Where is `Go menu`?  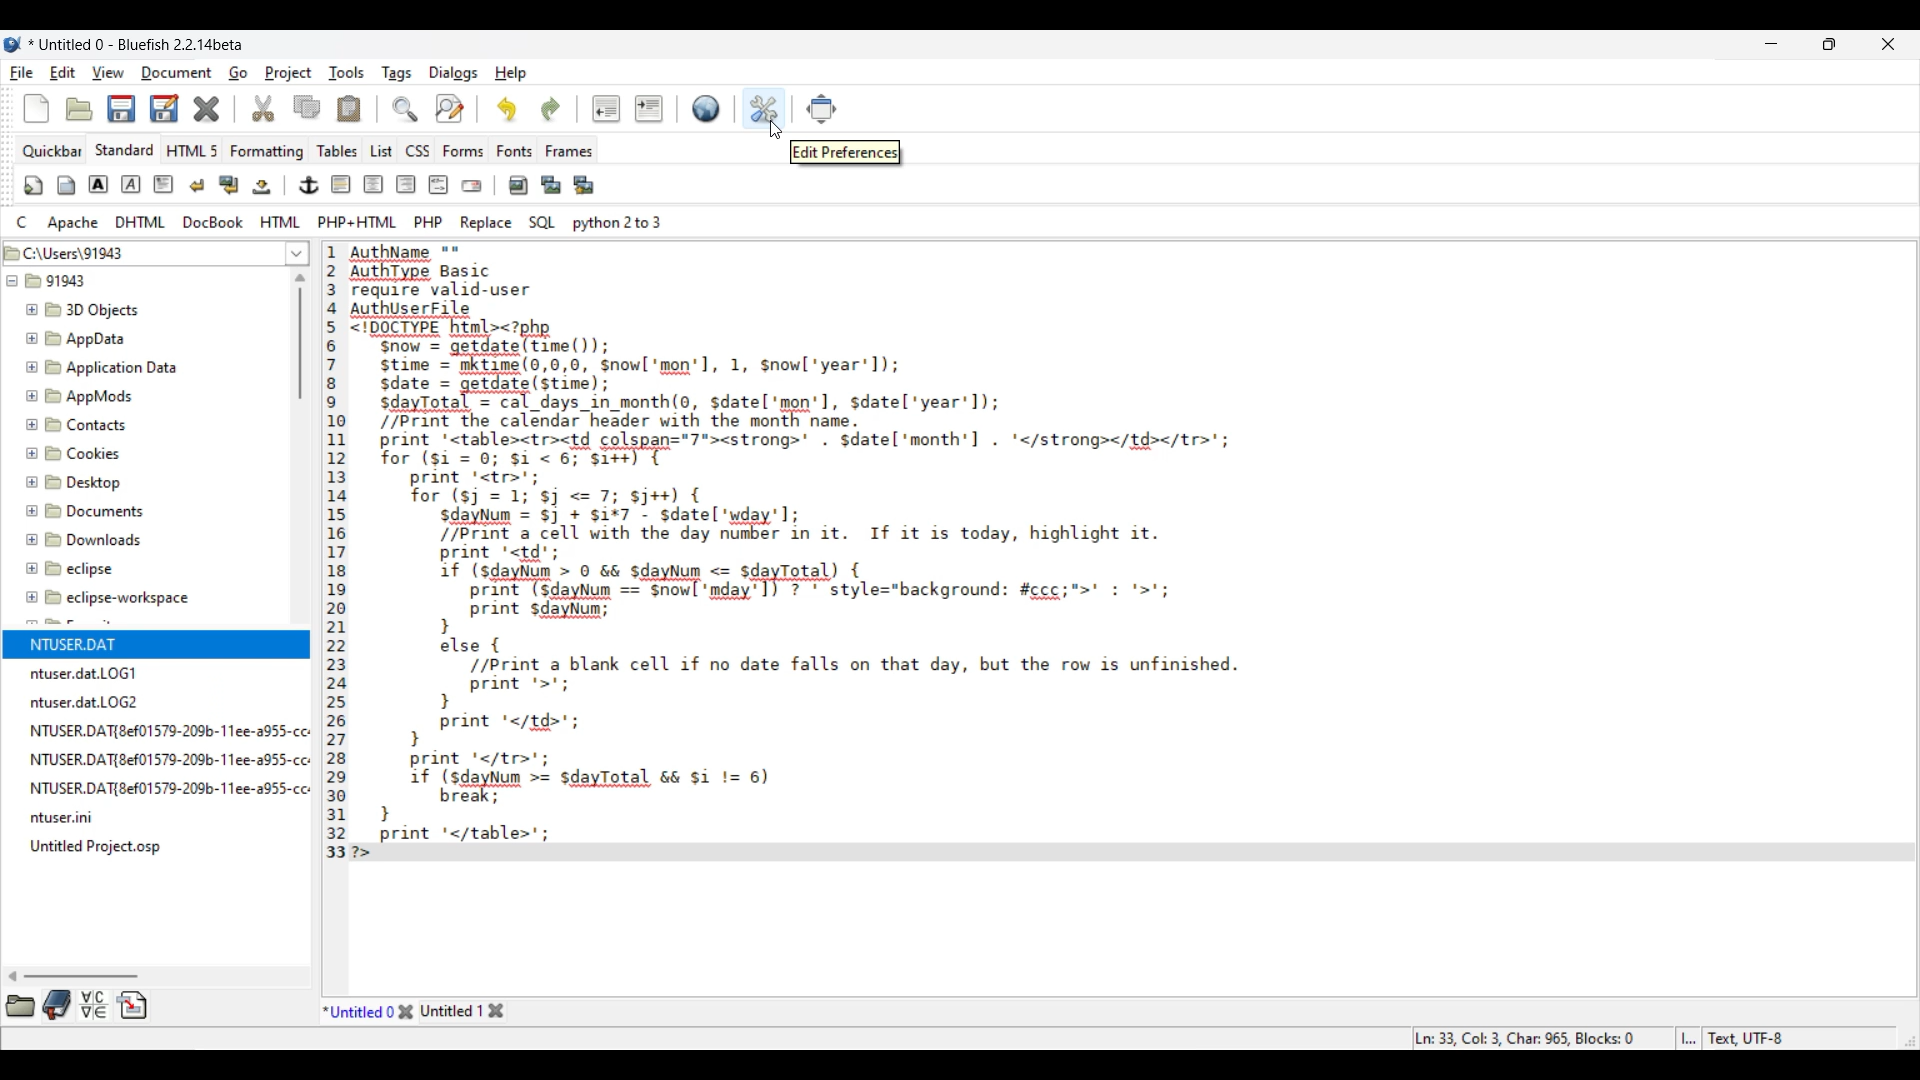 Go menu is located at coordinates (237, 73).